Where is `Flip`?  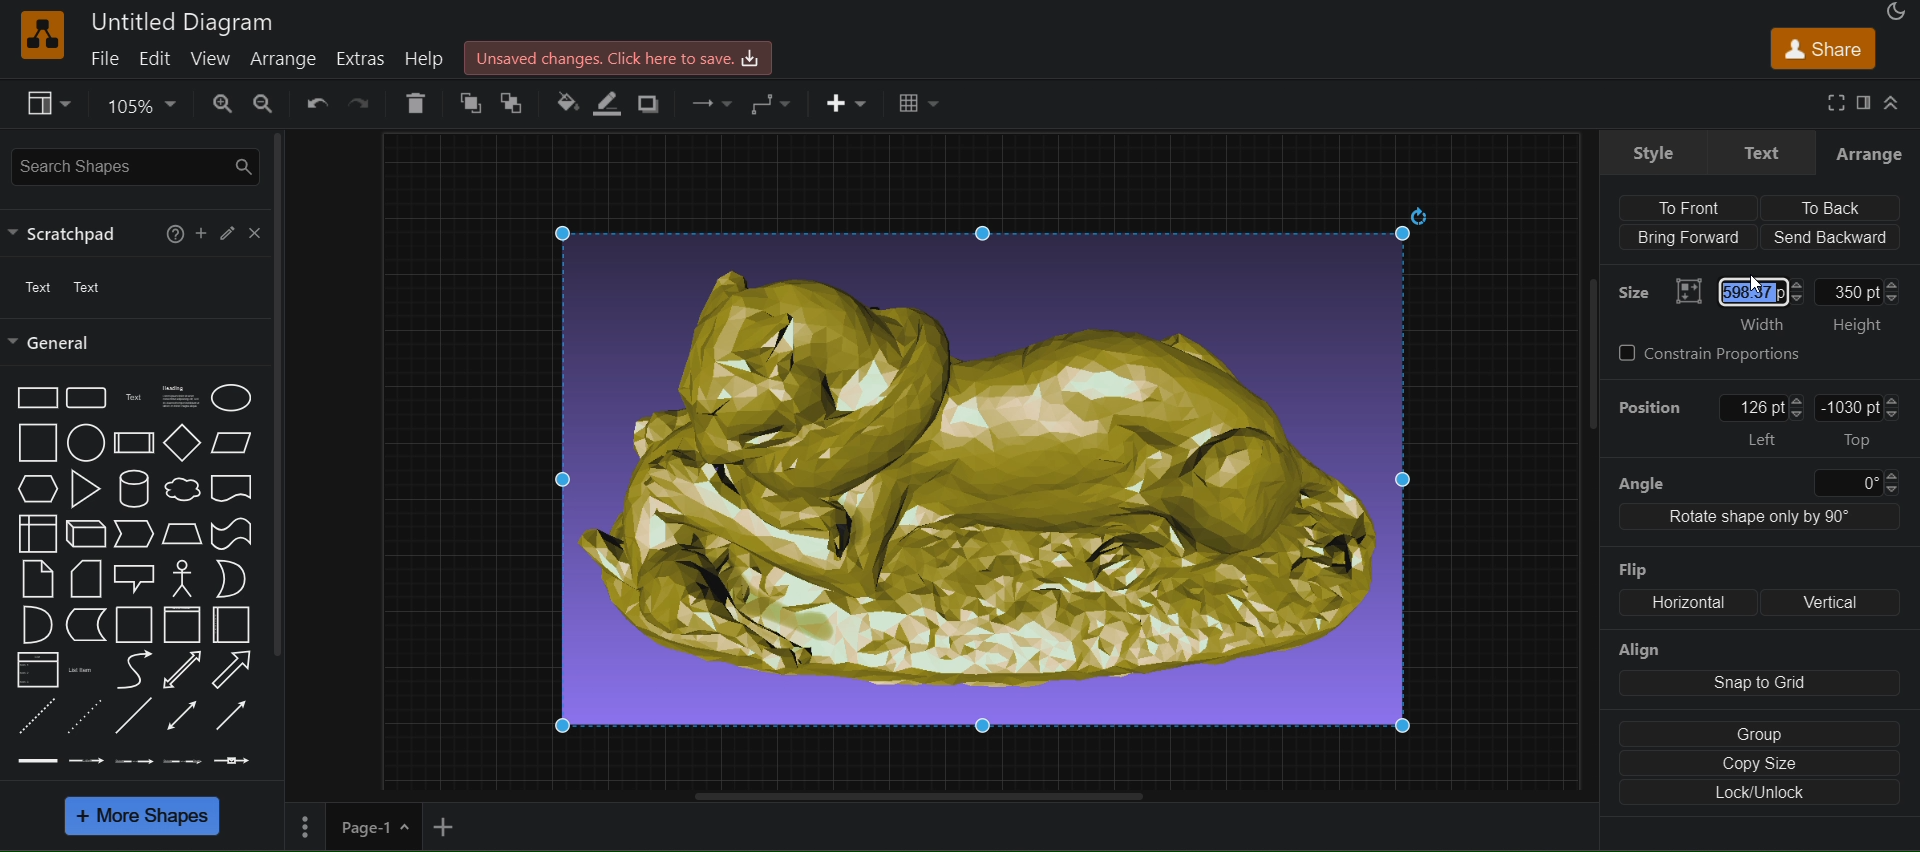 Flip is located at coordinates (1634, 569).